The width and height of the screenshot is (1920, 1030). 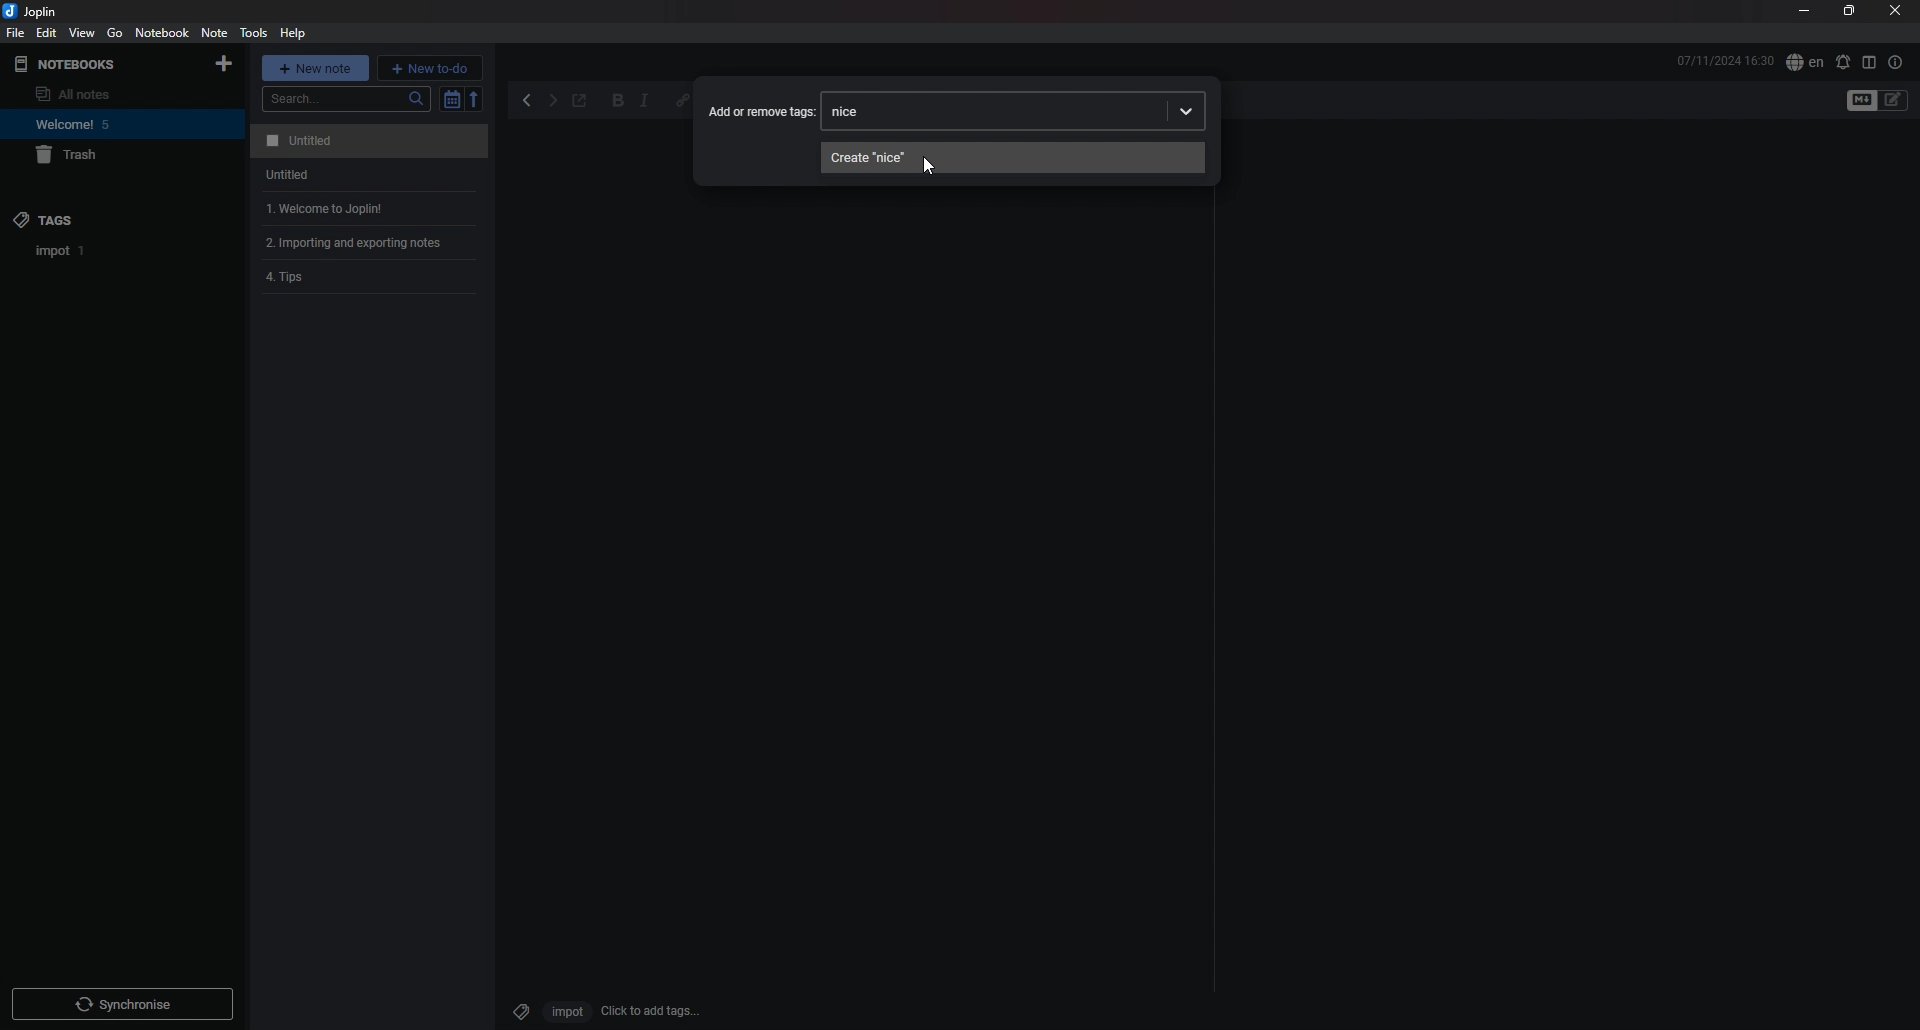 I want to click on back, so click(x=529, y=101).